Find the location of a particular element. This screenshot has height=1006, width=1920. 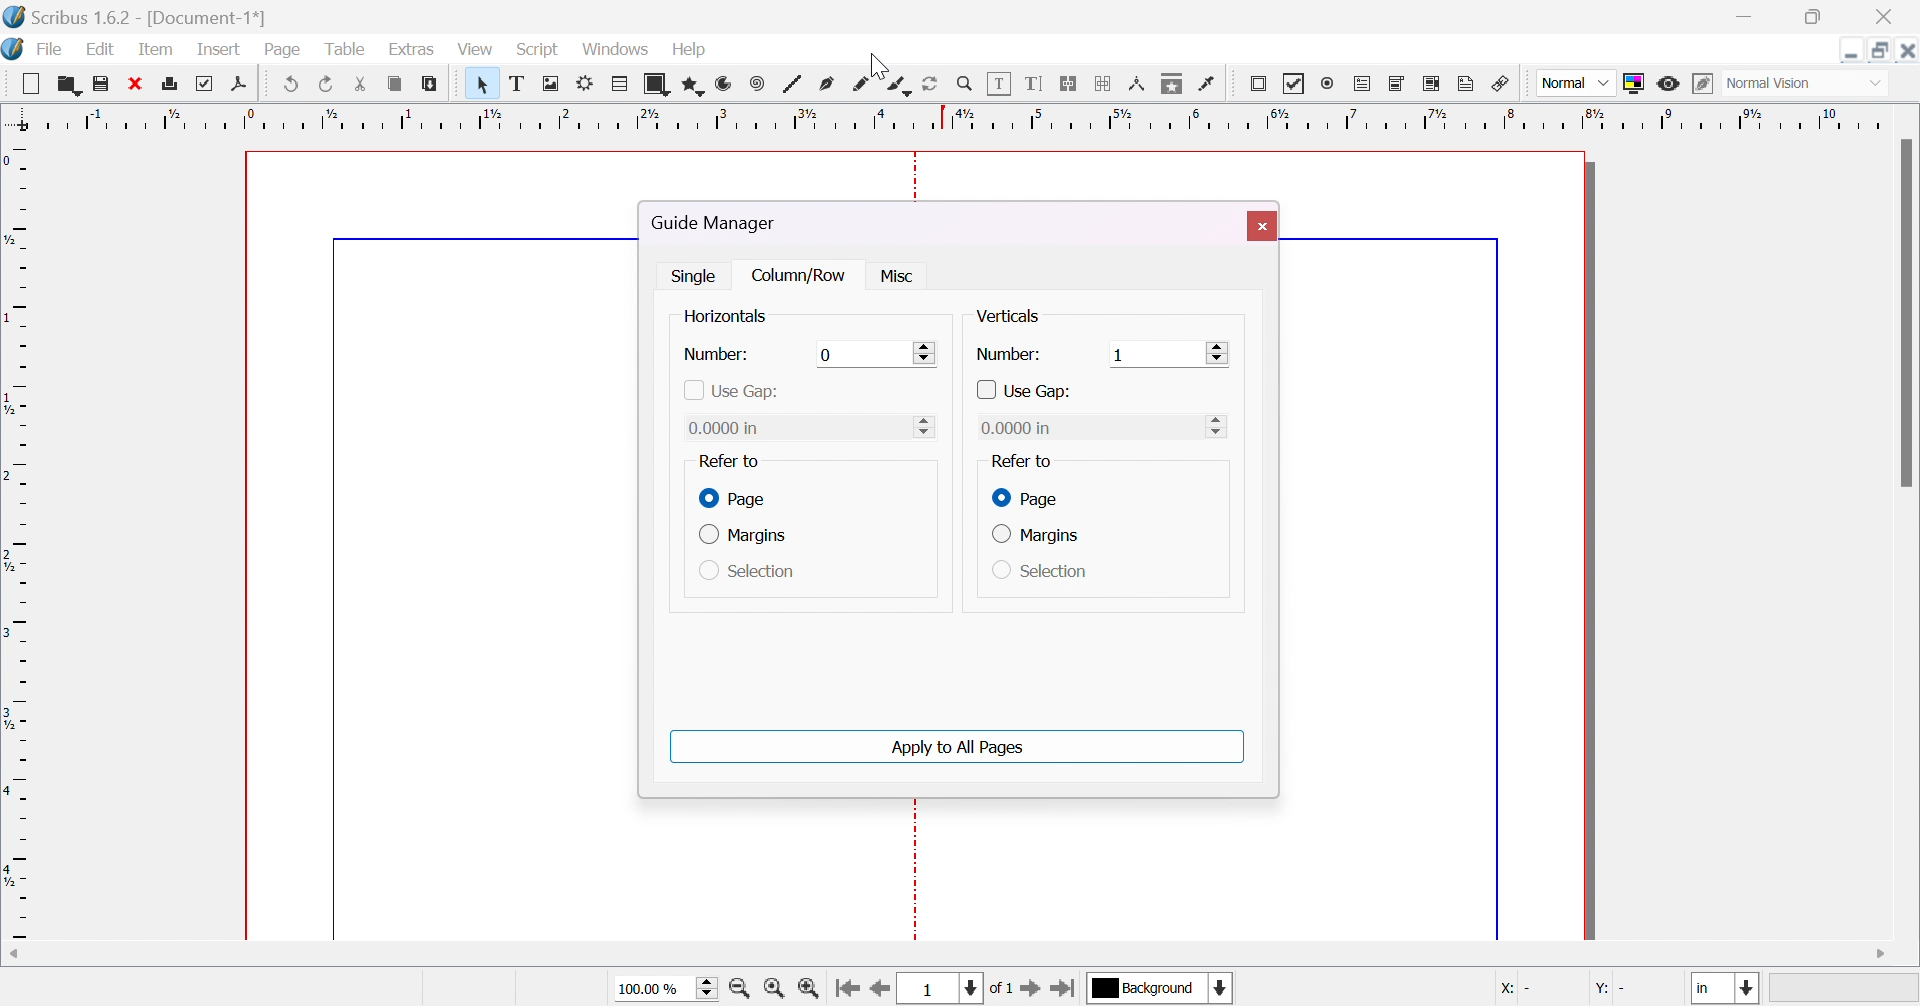

open is located at coordinates (67, 82).